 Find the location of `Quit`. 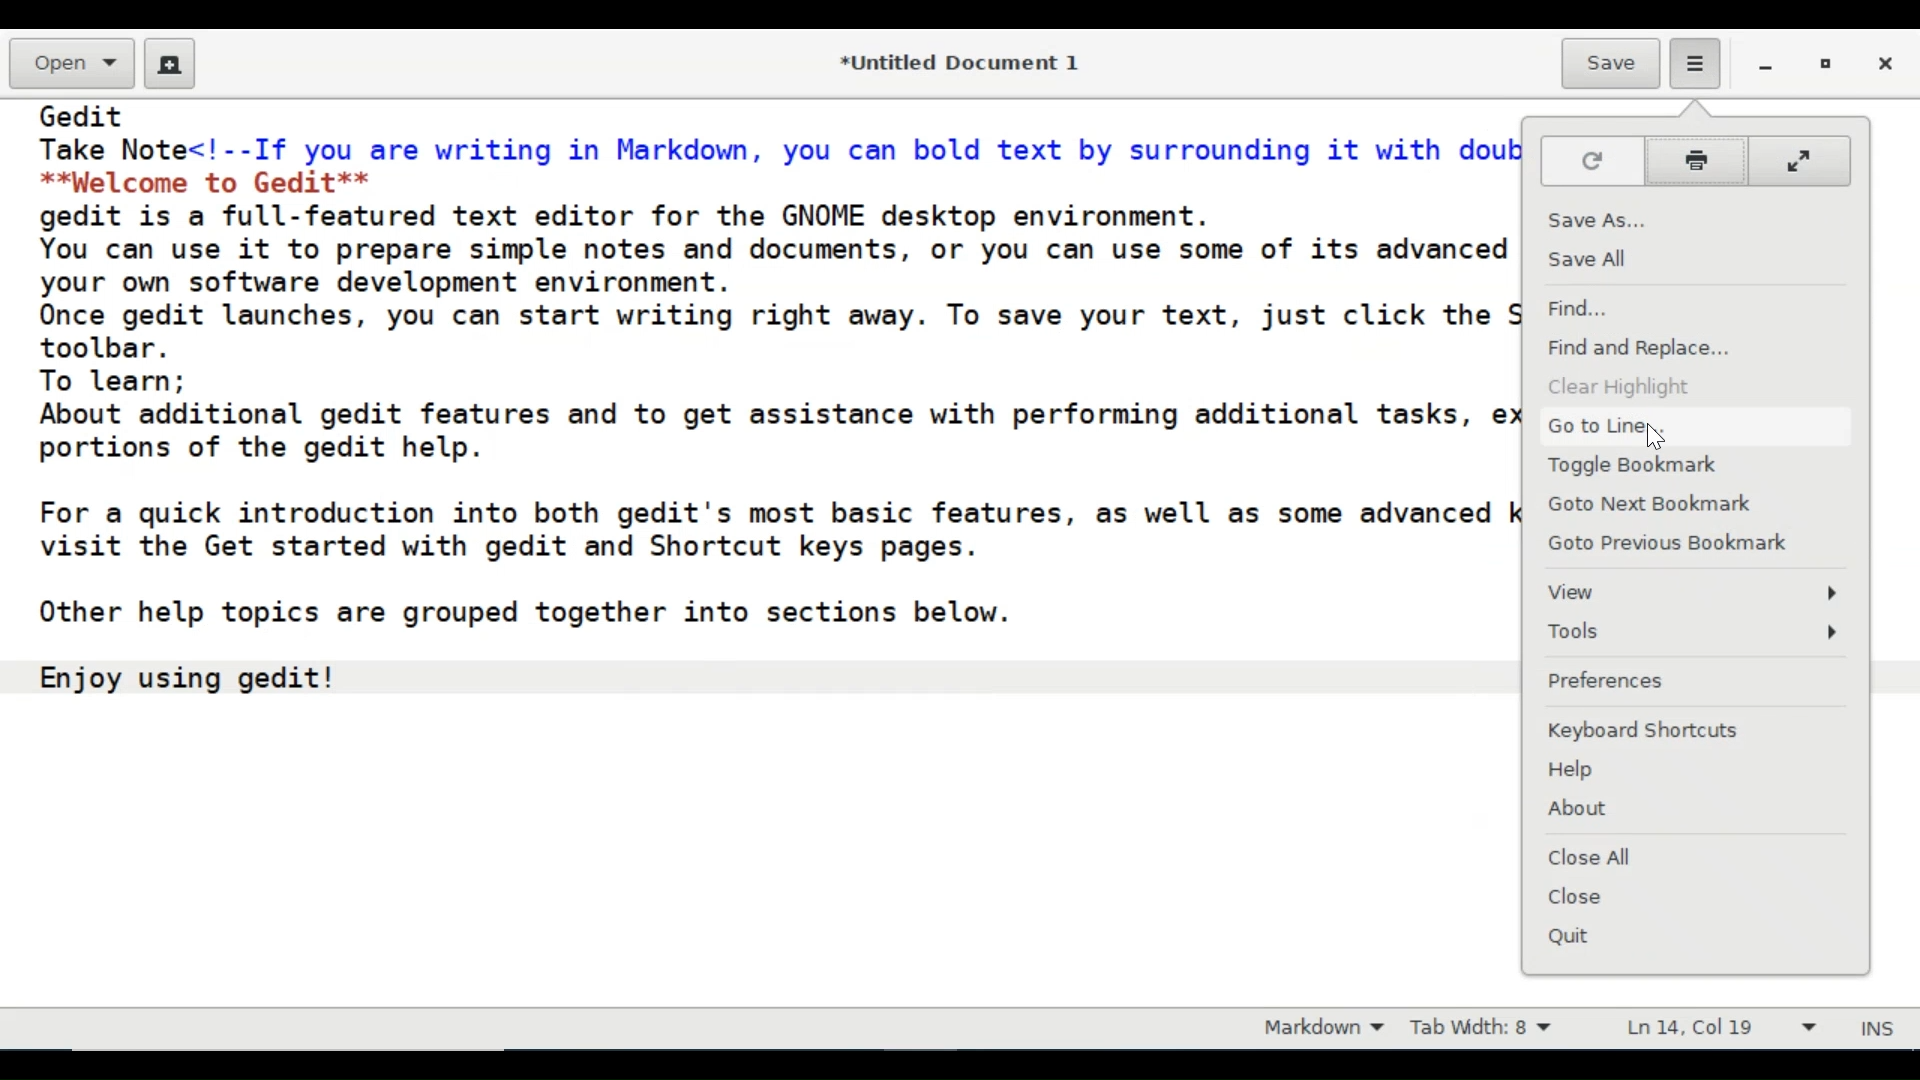

Quit is located at coordinates (1573, 937).